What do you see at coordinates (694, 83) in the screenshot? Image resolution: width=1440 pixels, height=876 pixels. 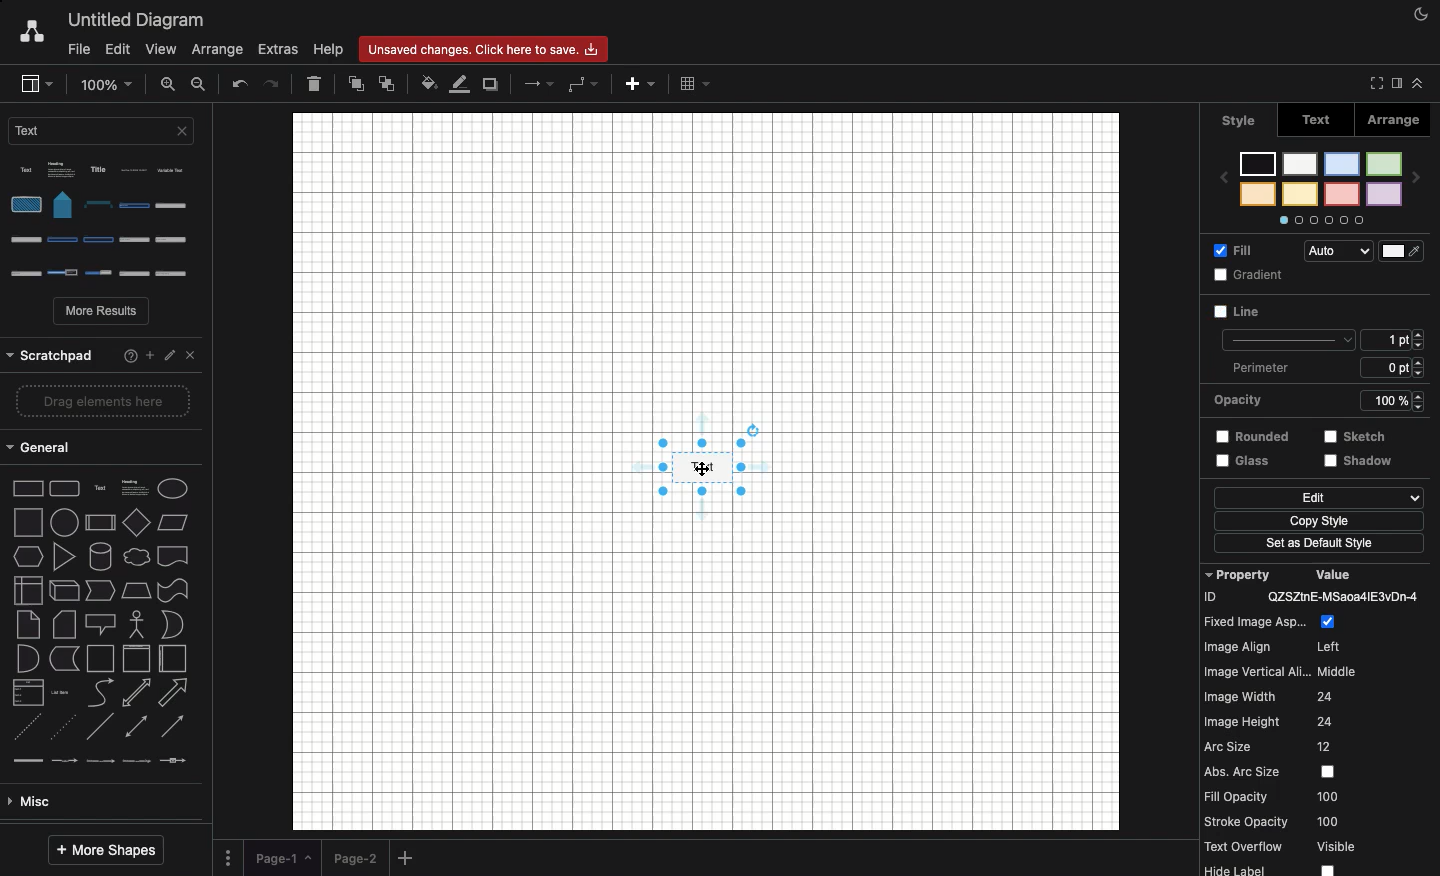 I see `Table` at bounding box center [694, 83].